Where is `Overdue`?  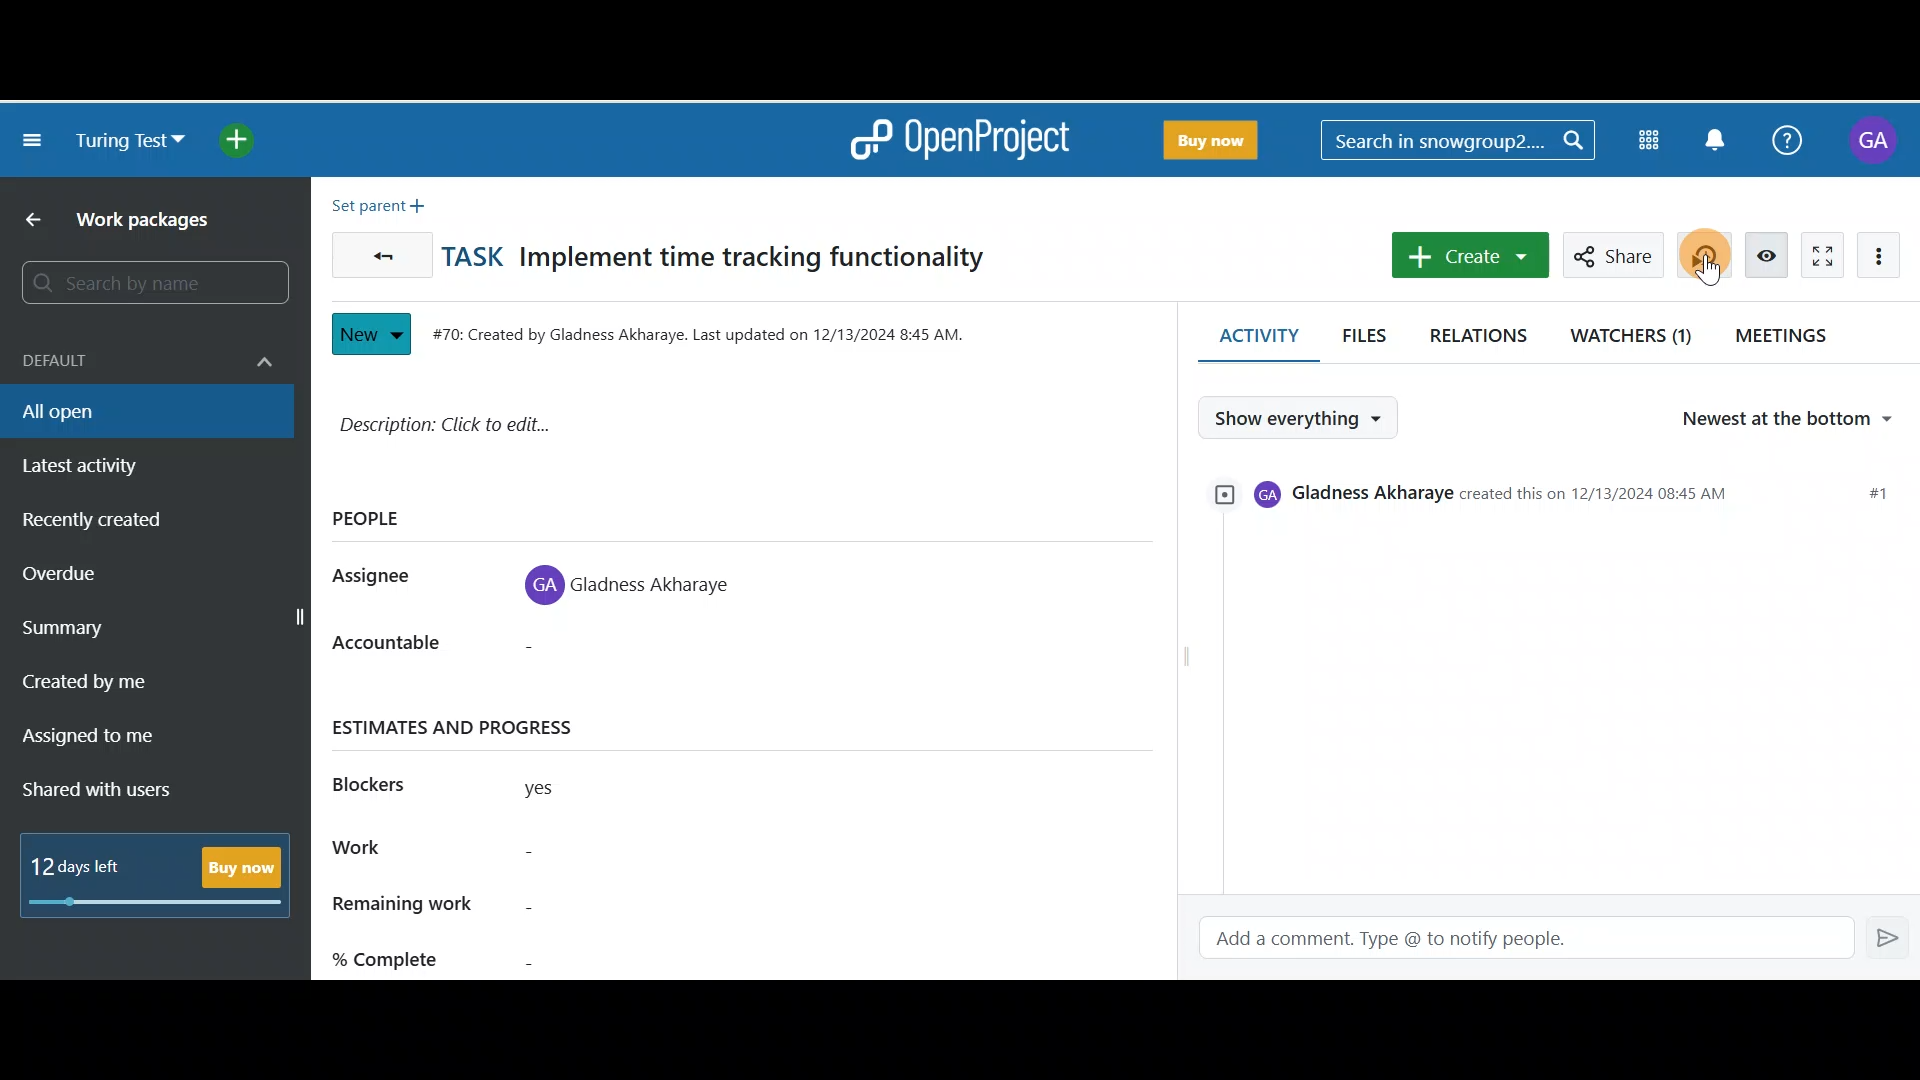
Overdue is located at coordinates (114, 580).